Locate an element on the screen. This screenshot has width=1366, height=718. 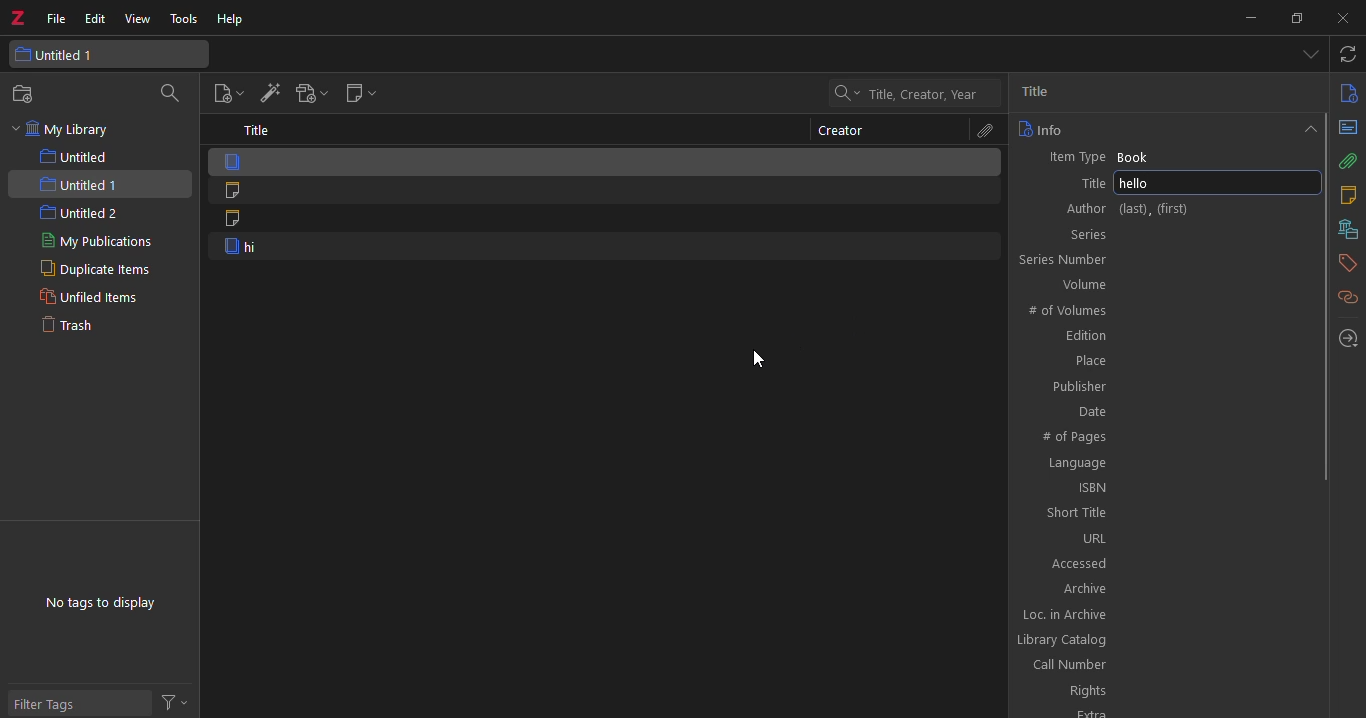
Extra is located at coordinates (1156, 711).